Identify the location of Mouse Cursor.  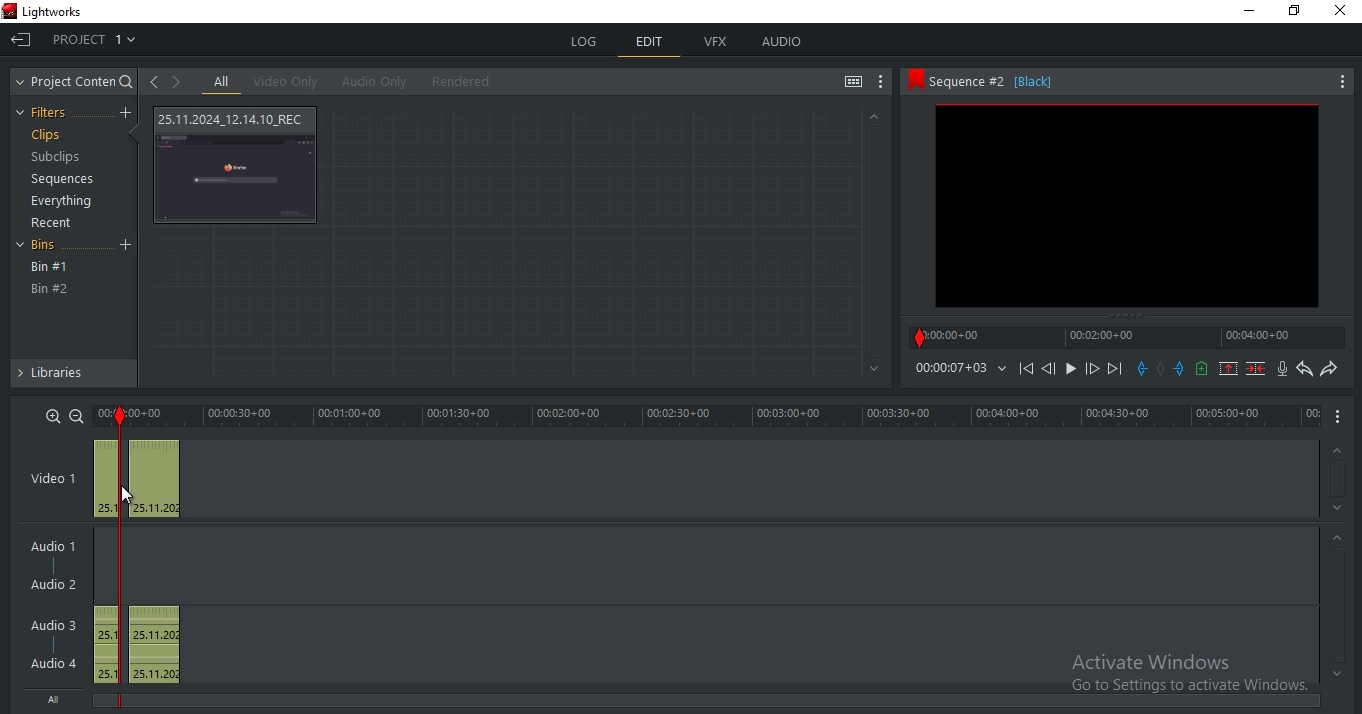
(128, 496).